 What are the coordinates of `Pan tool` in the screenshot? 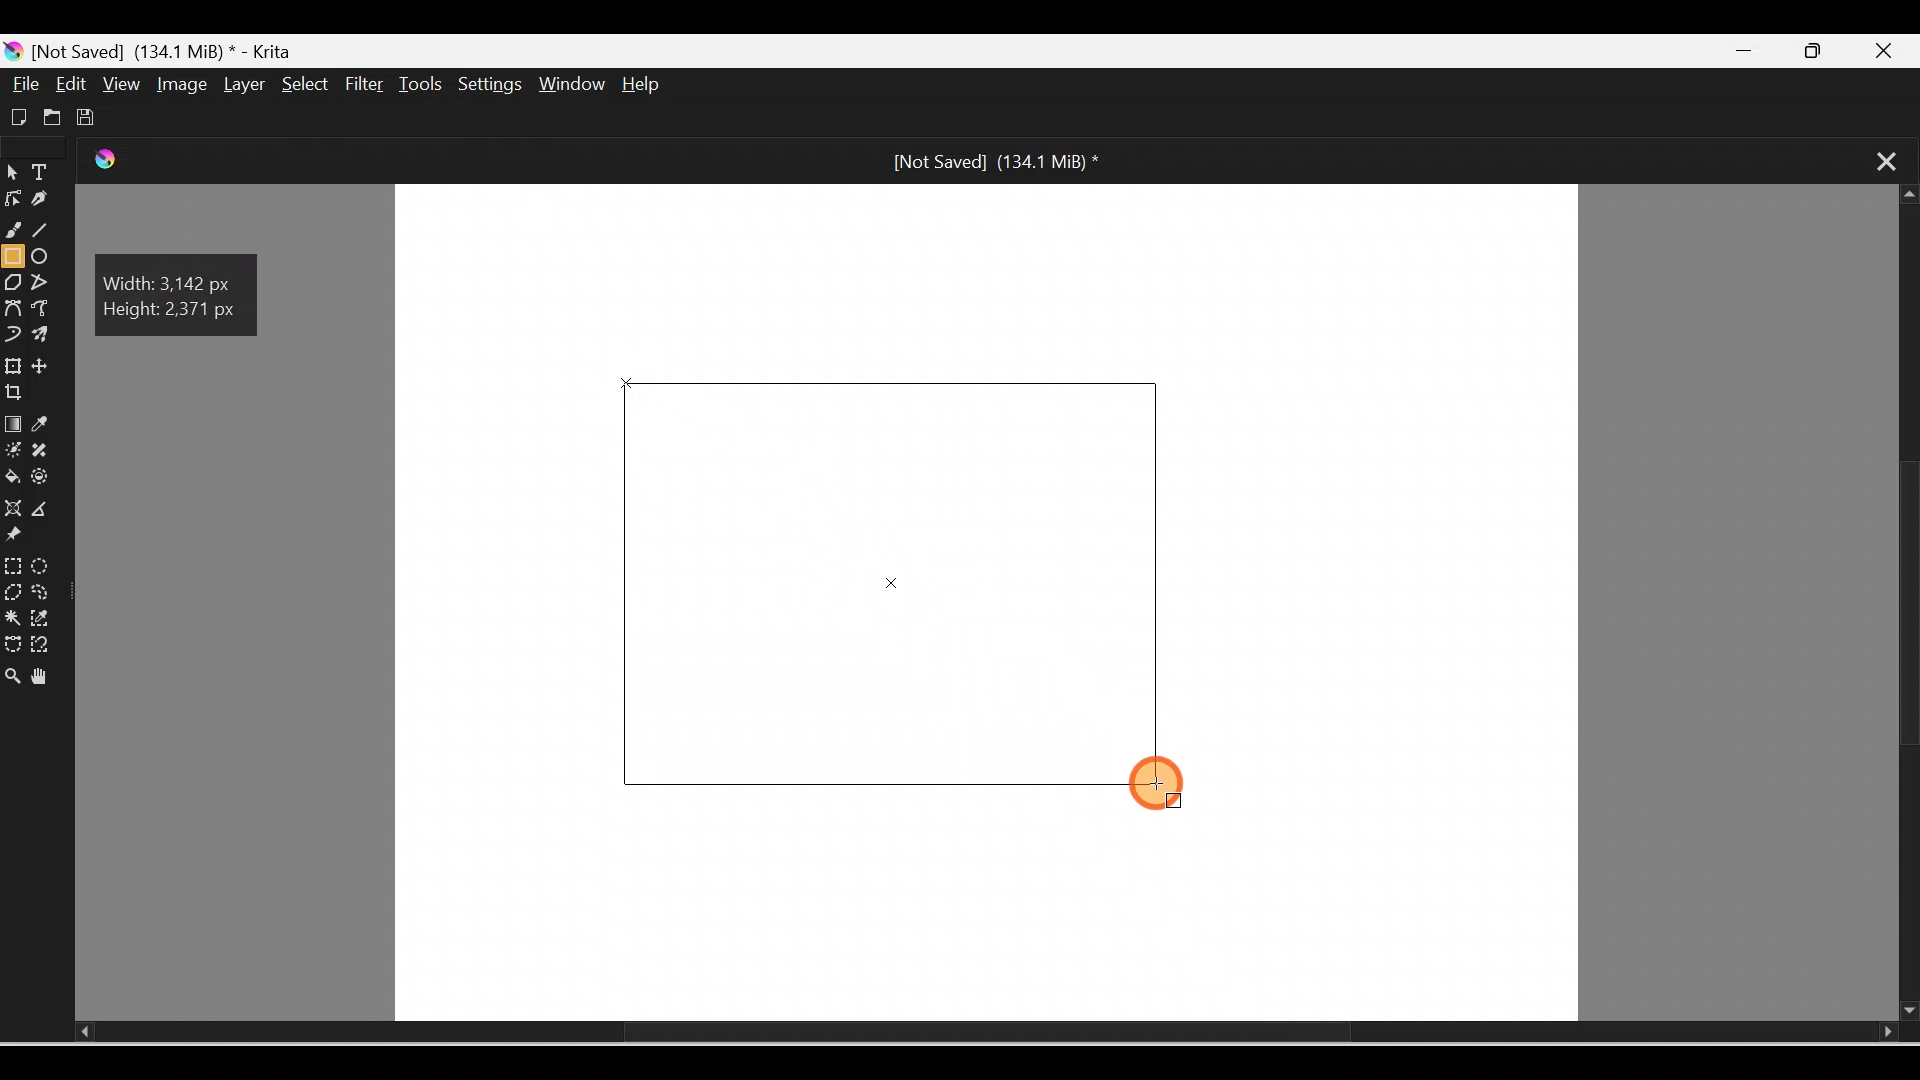 It's located at (44, 673).